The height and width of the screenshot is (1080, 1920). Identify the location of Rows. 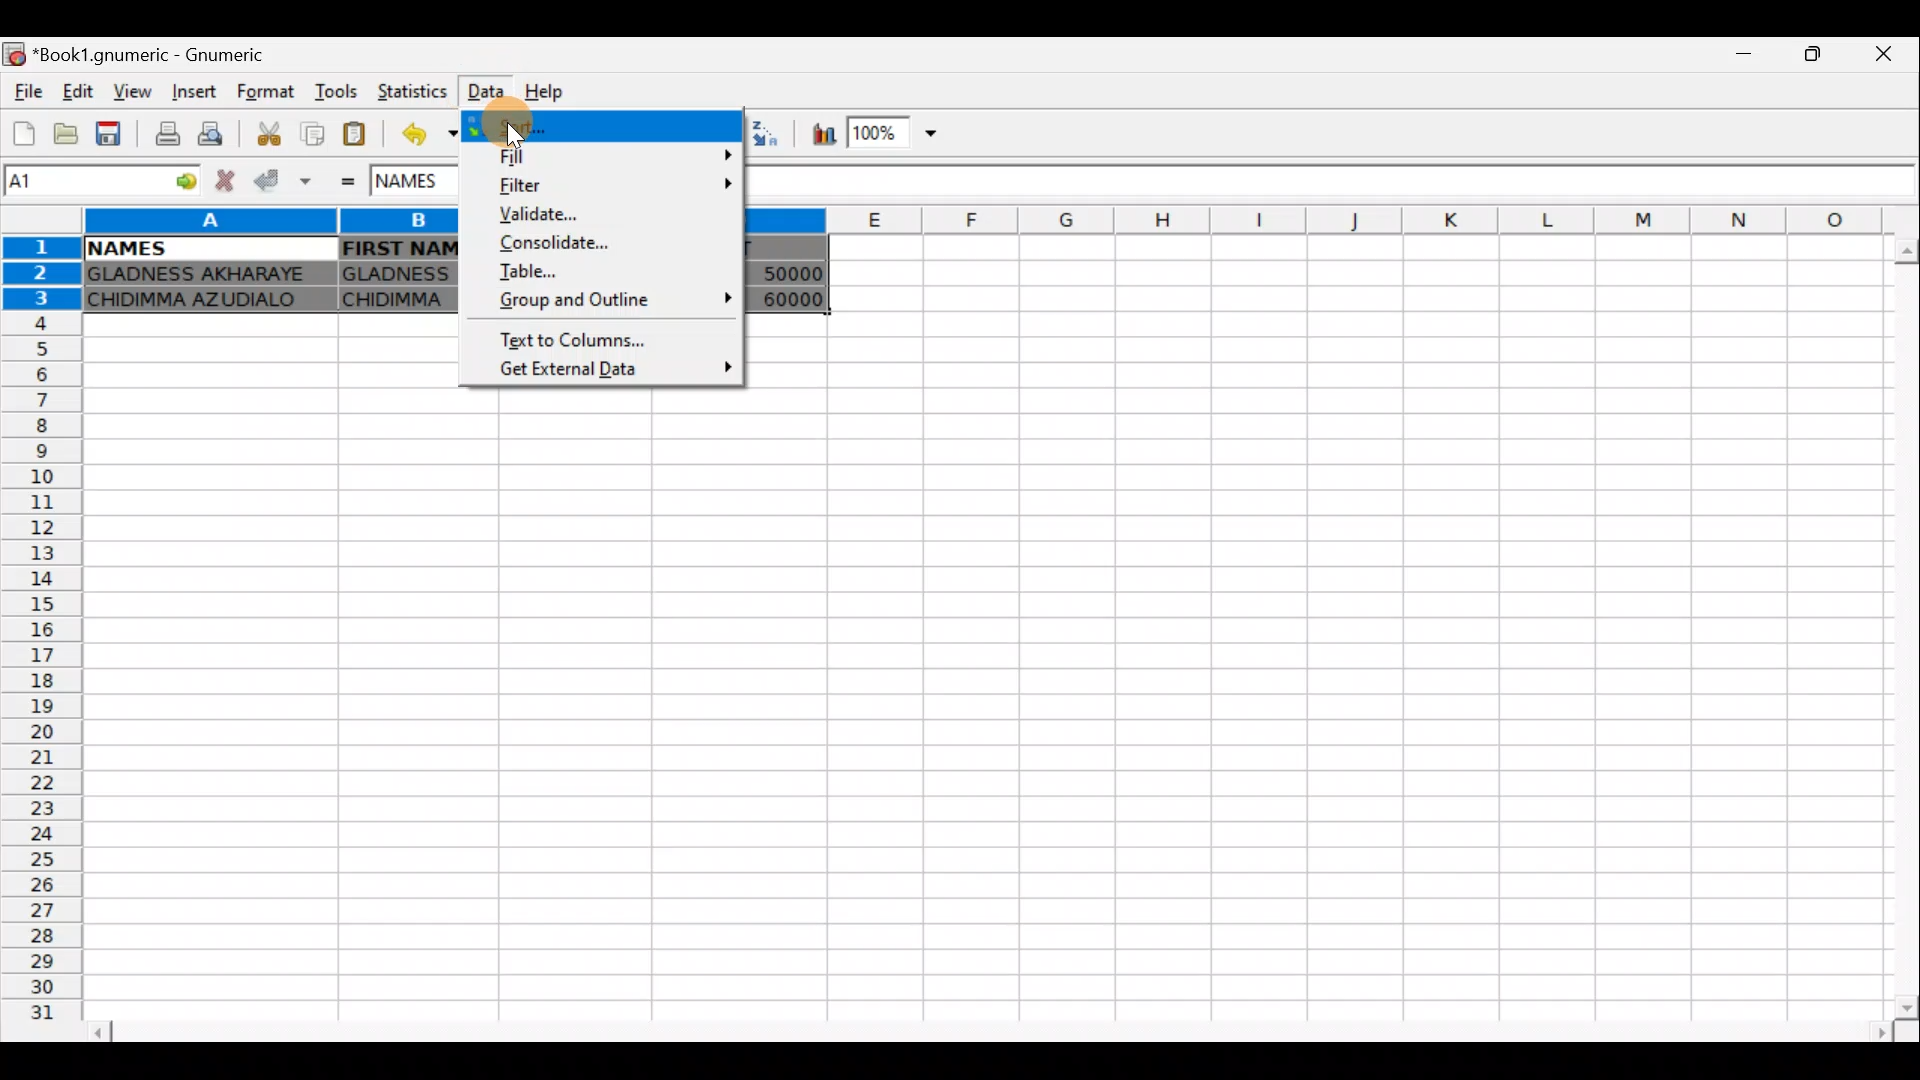
(38, 640).